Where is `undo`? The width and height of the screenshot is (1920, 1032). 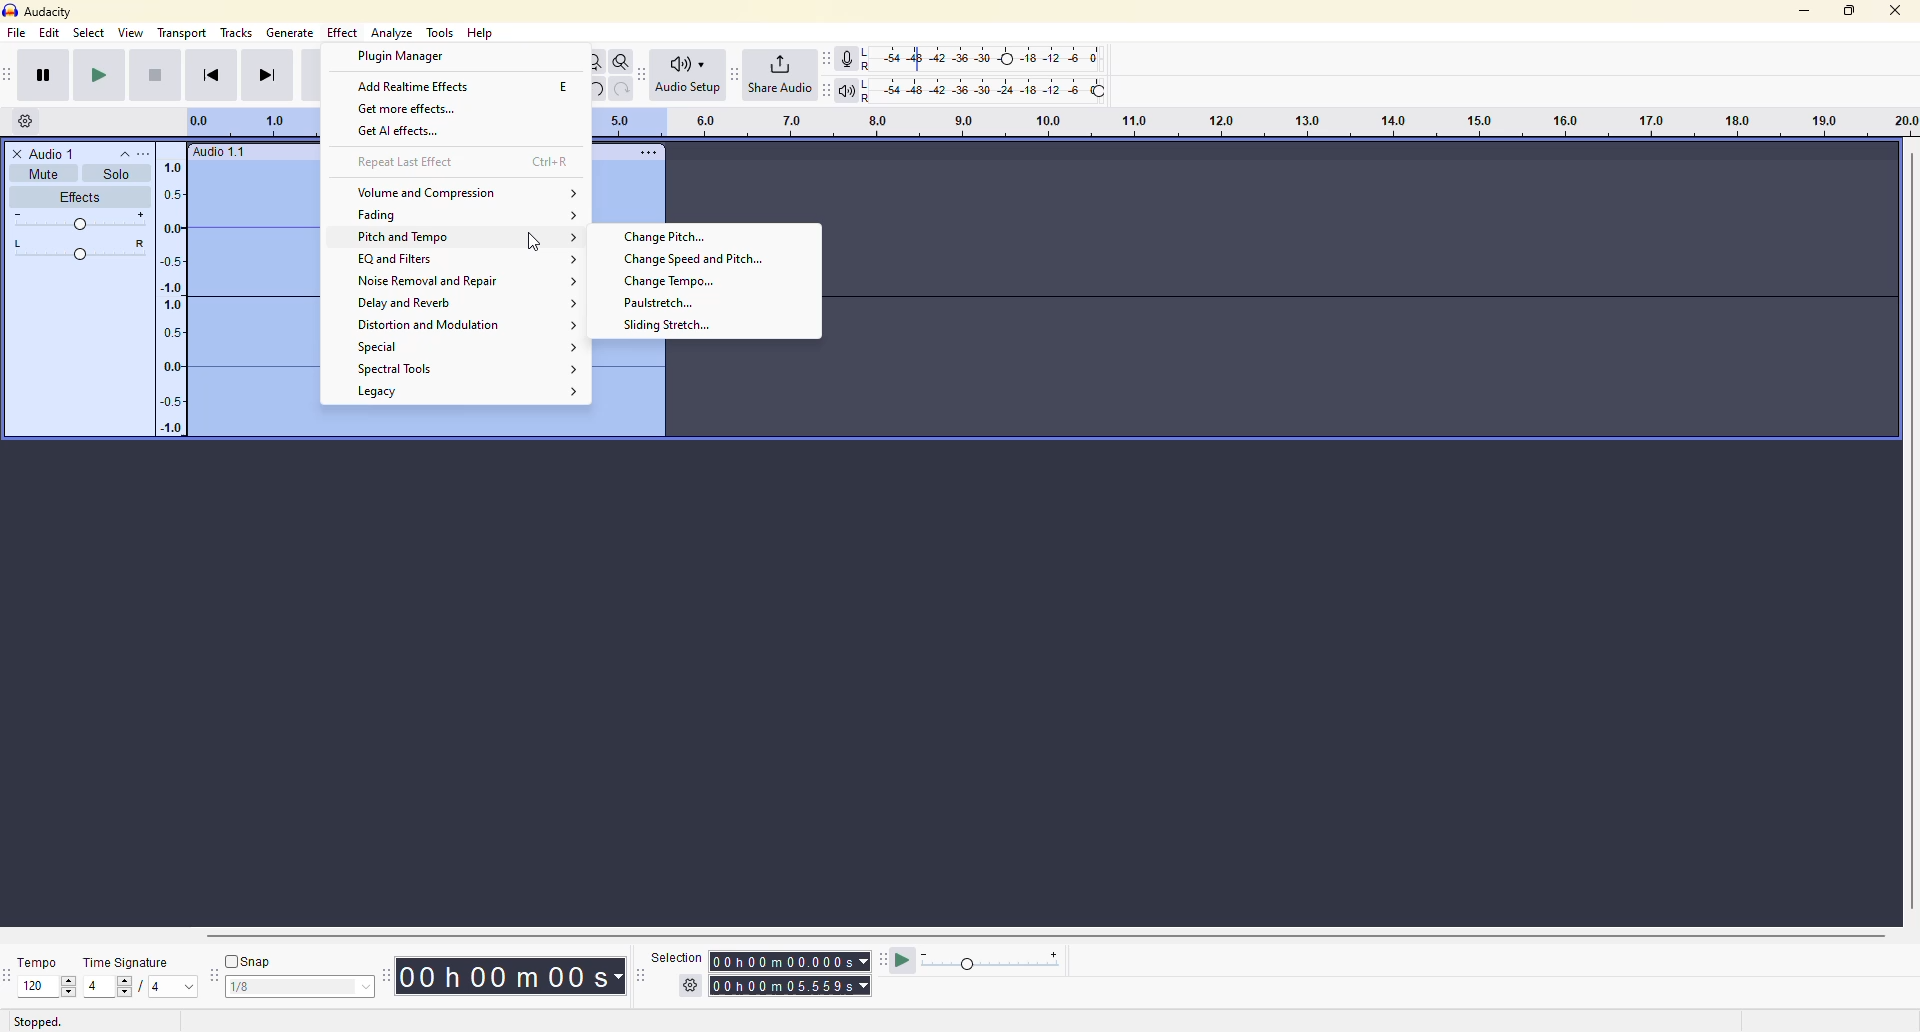
undo is located at coordinates (594, 89).